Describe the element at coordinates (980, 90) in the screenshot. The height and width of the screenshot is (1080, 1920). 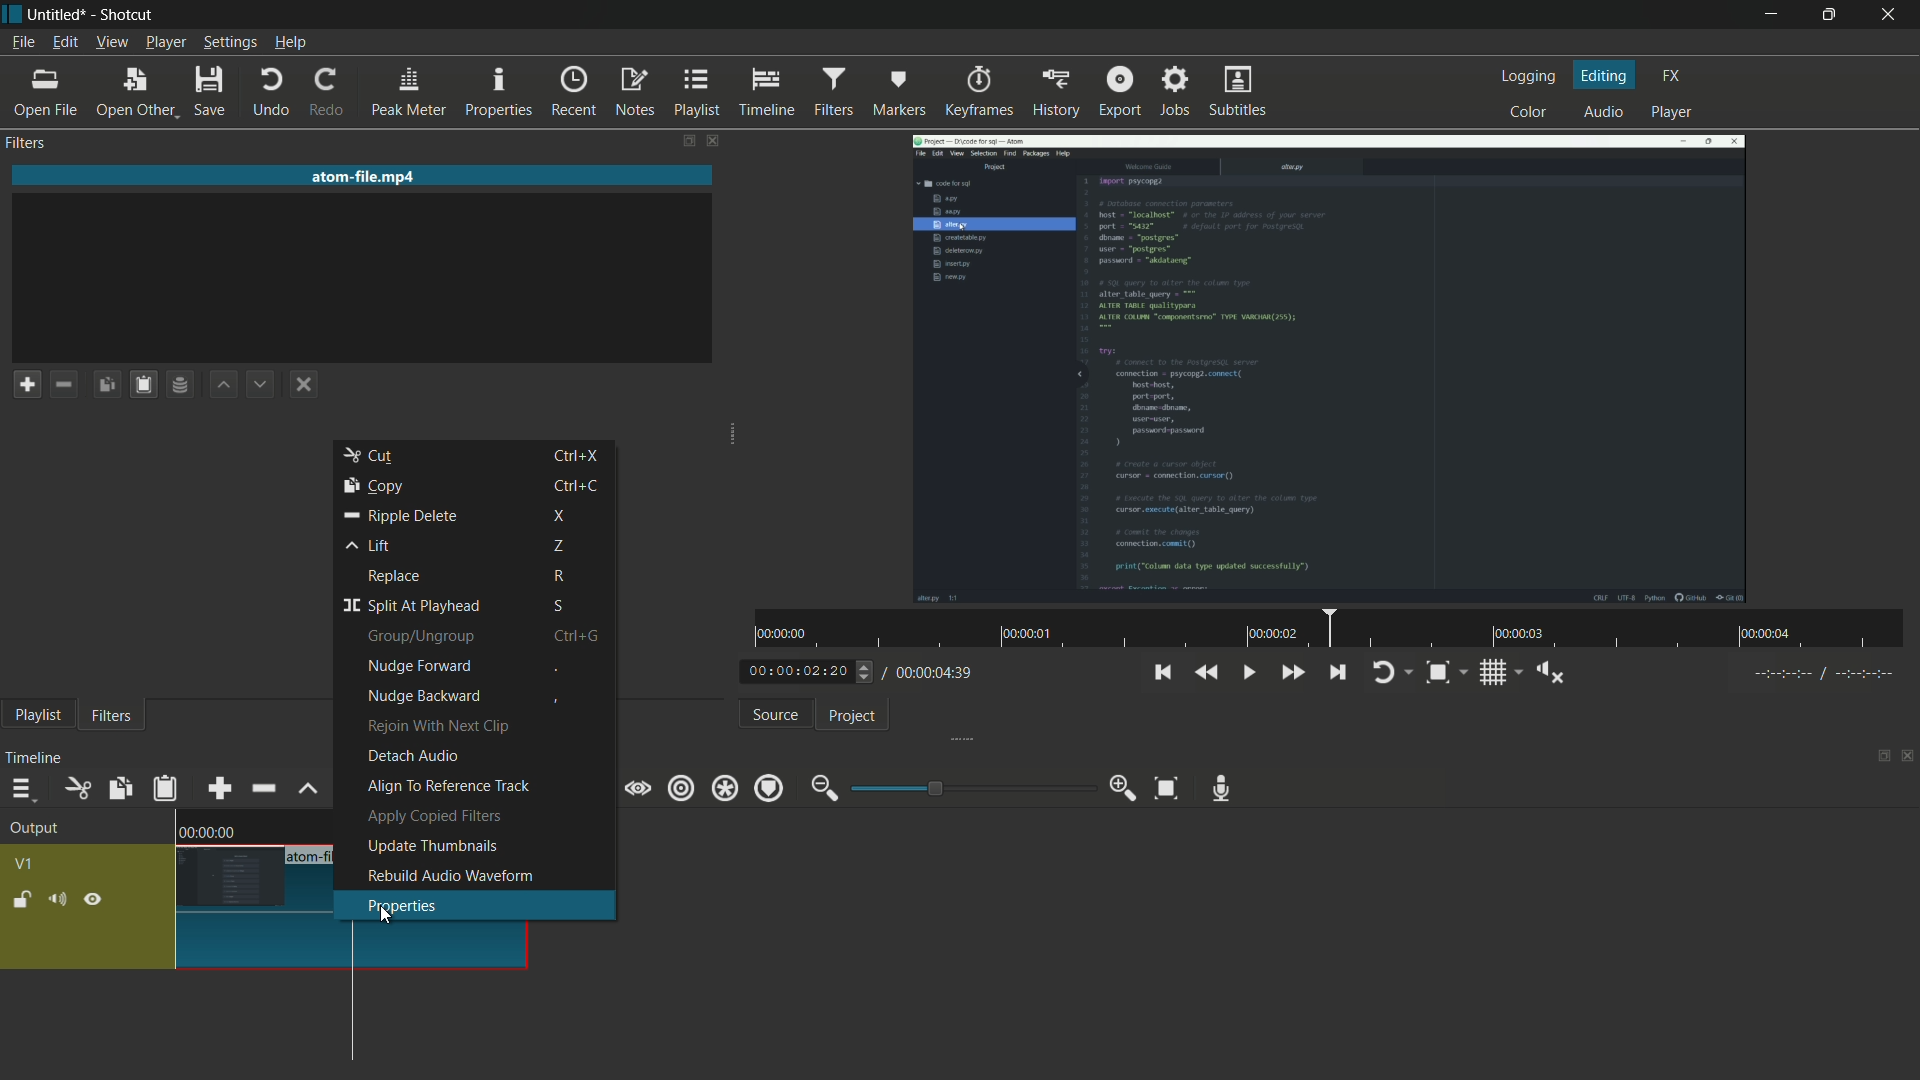
I see `keyframes` at that location.